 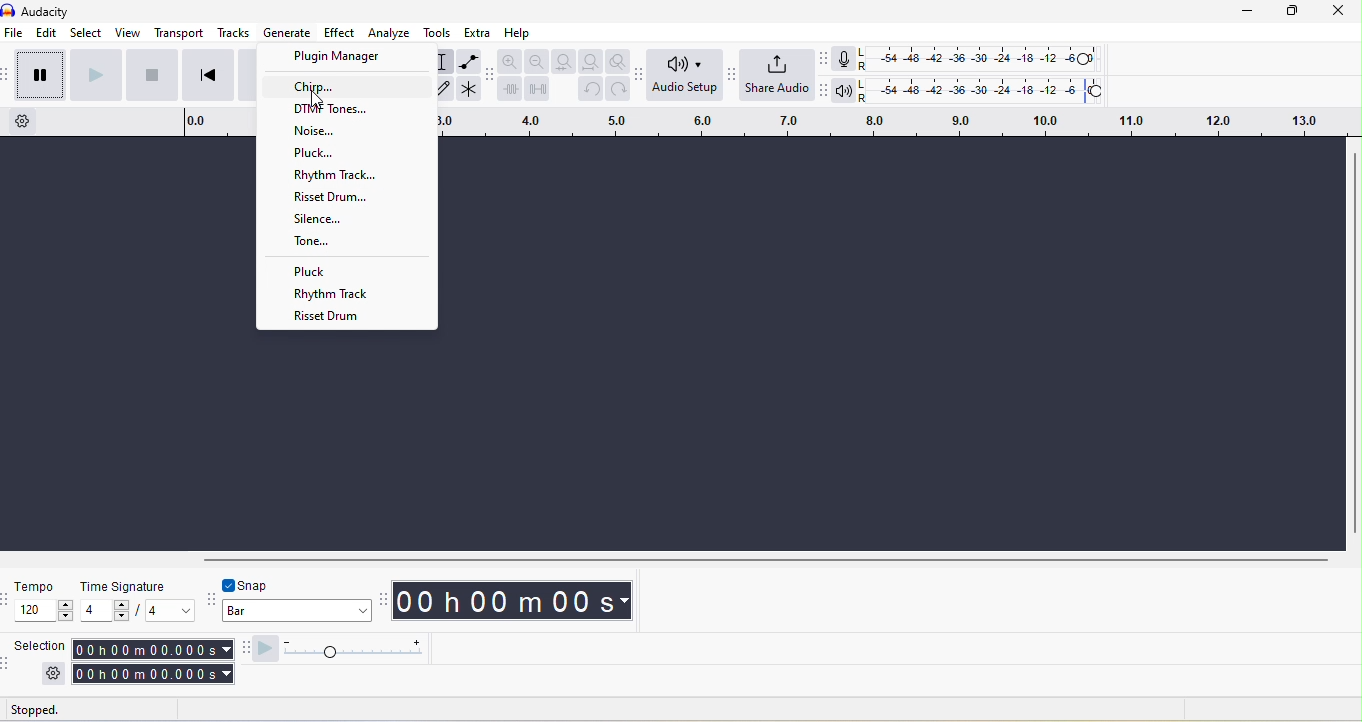 I want to click on audacity audio setup toolbar, so click(x=643, y=78).